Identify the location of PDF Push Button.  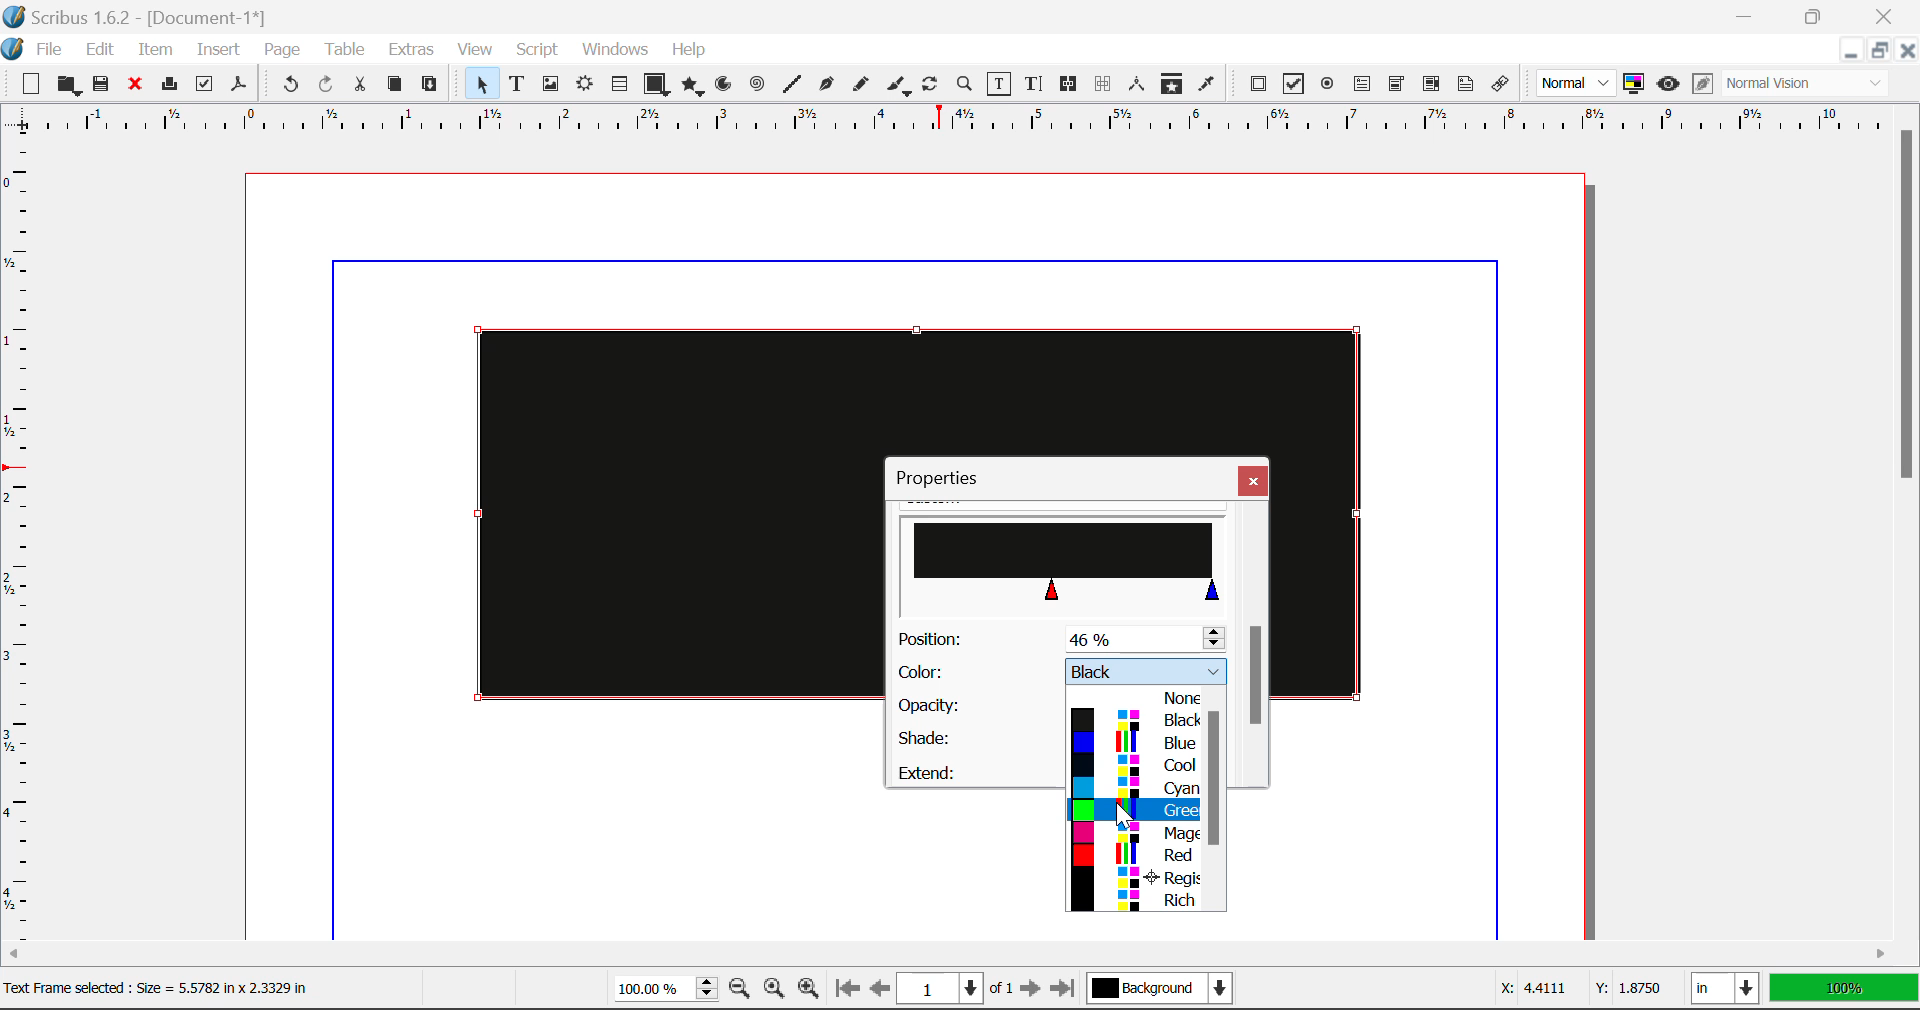
(1258, 83).